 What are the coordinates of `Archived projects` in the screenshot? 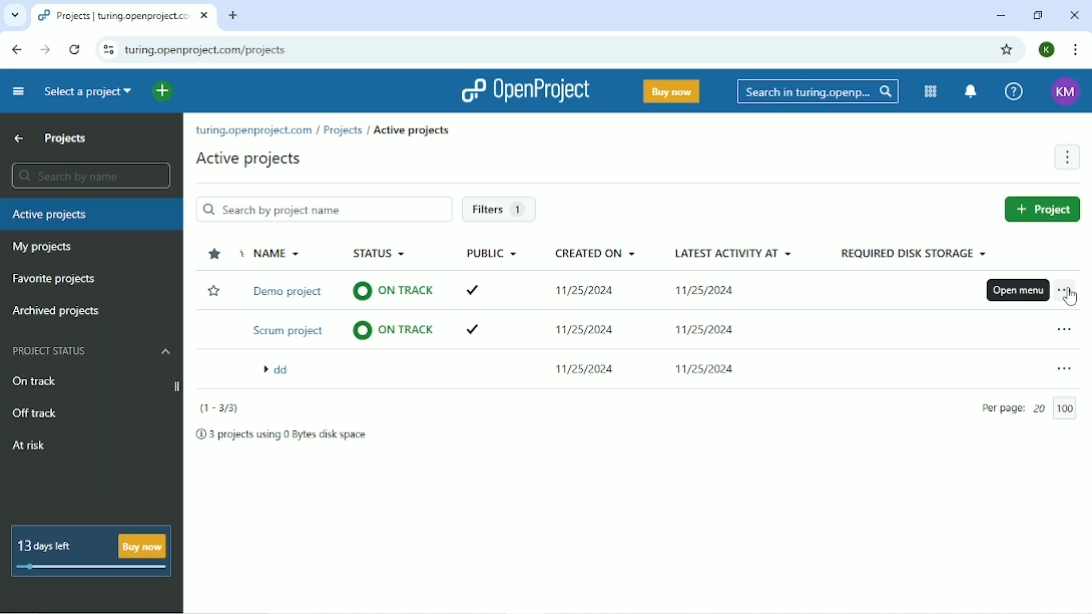 It's located at (57, 311).